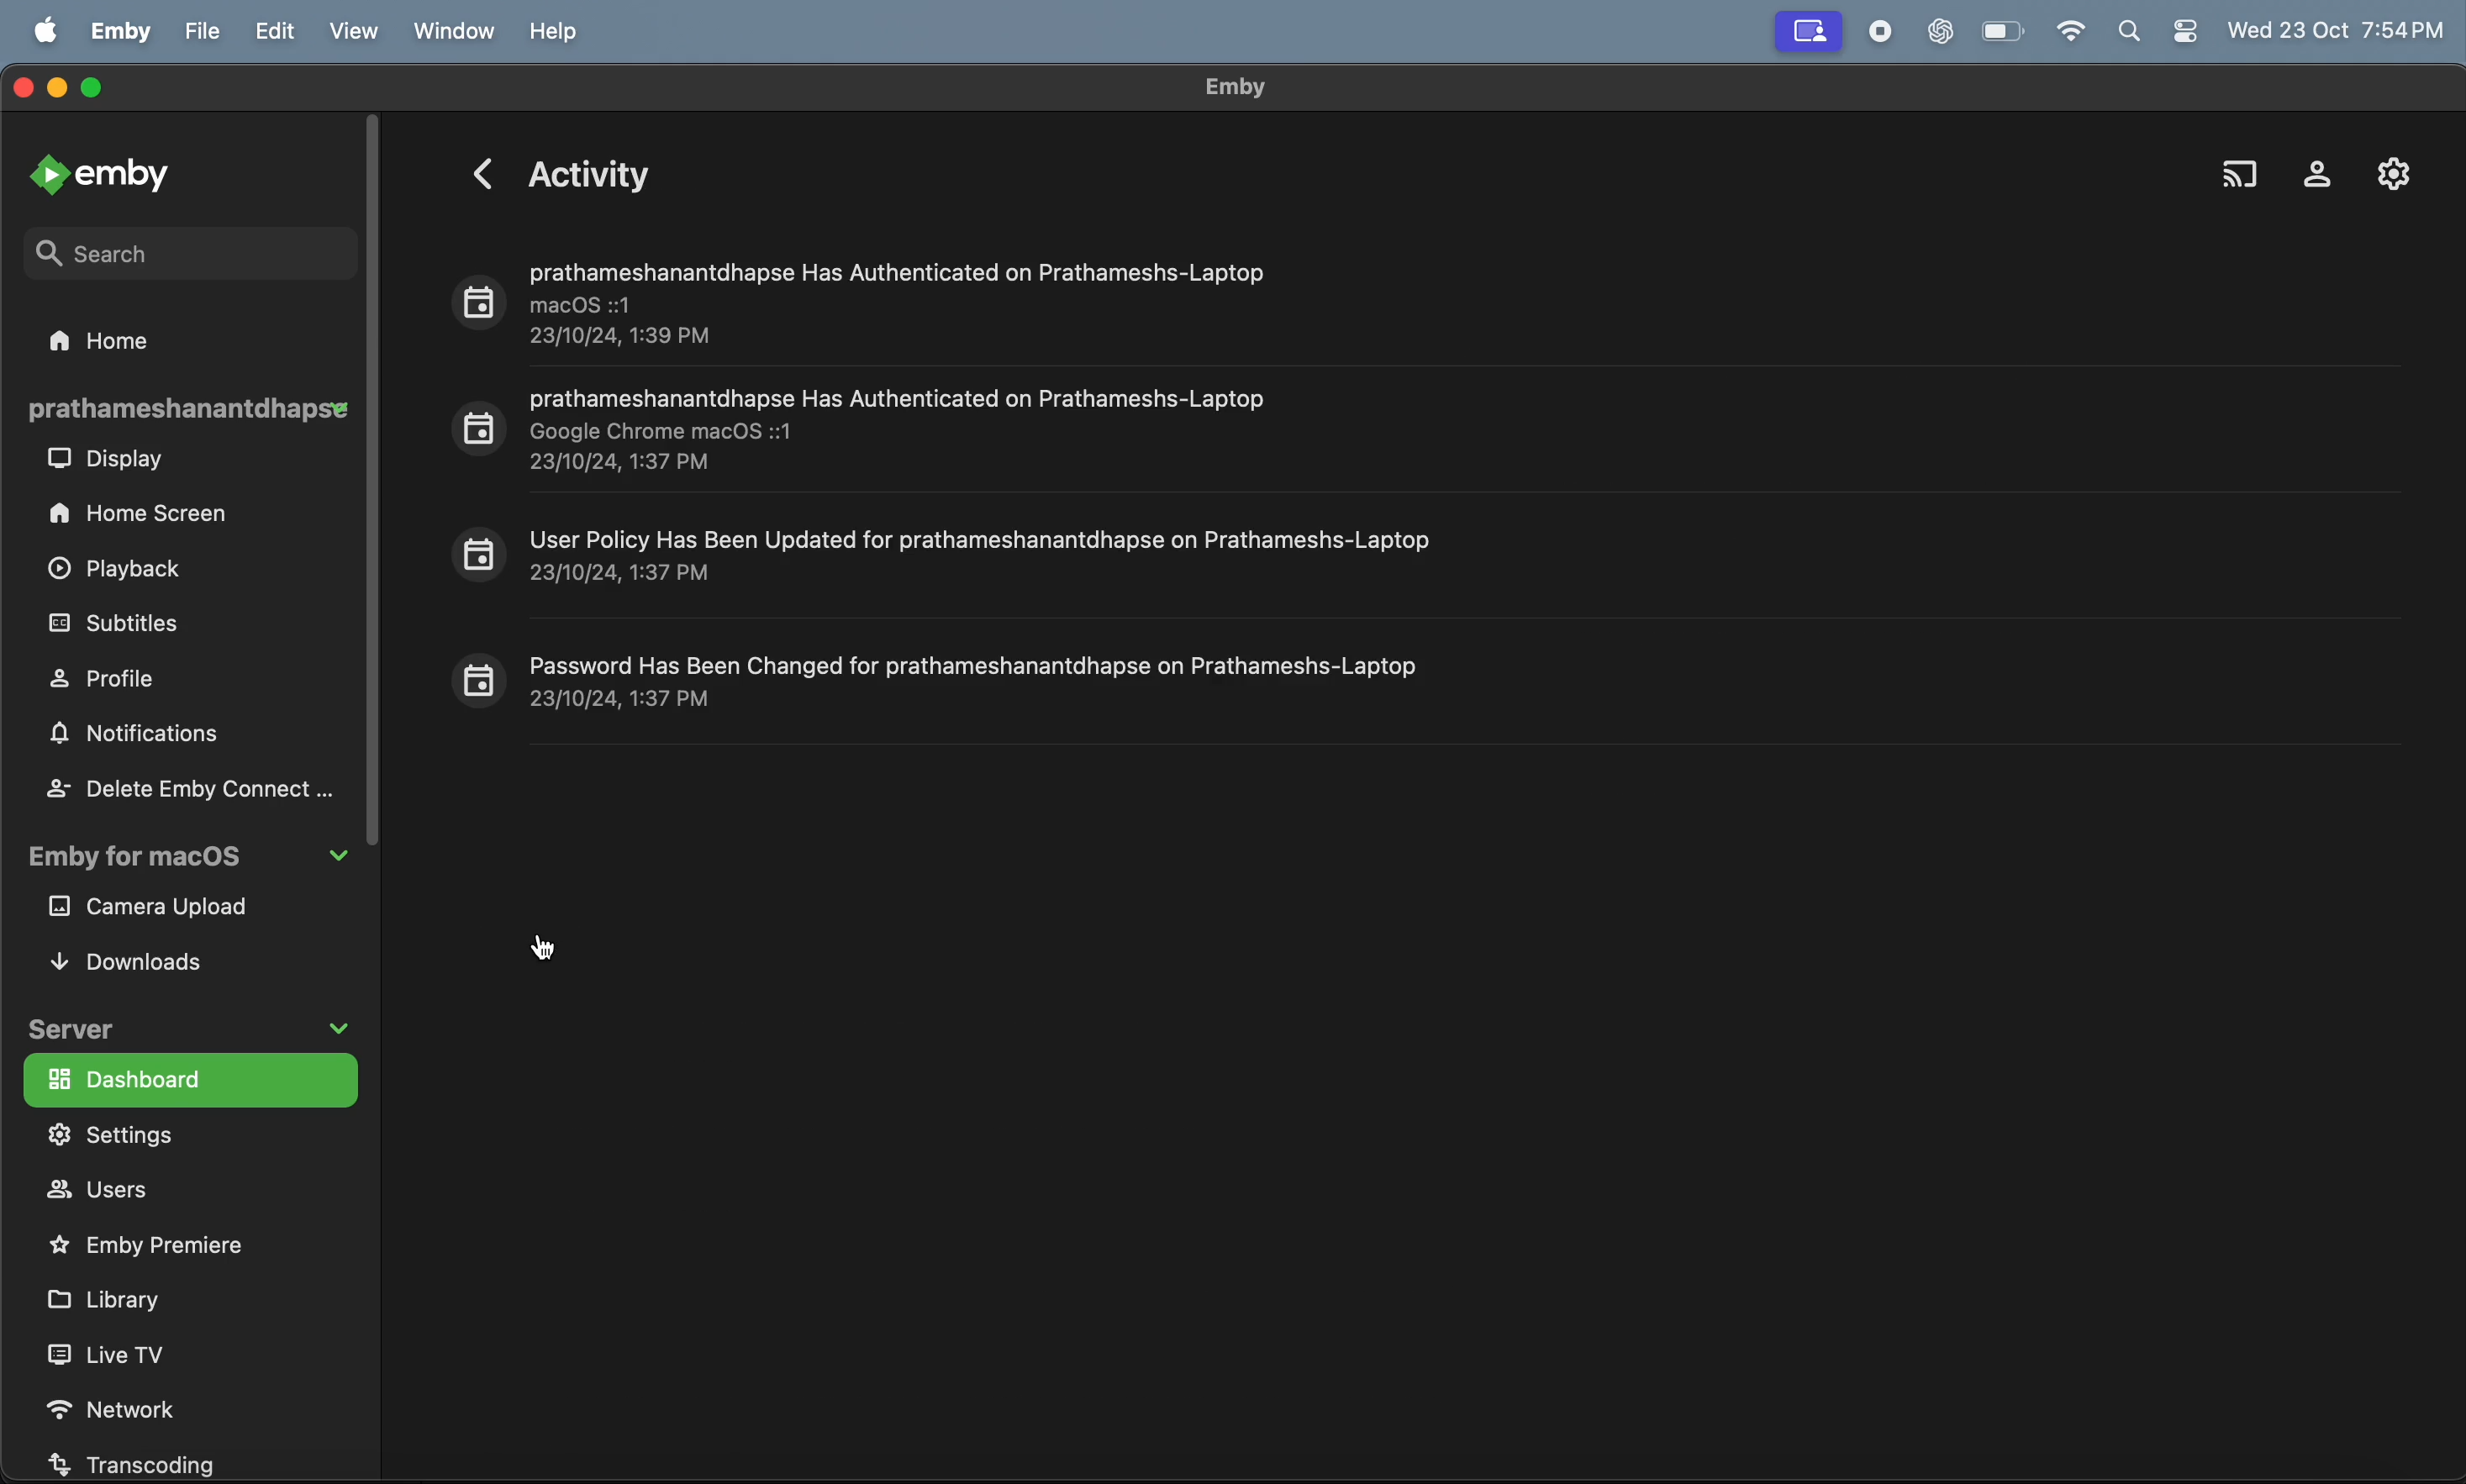 The image size is (2466, 1484). Describe the element at coordinates (1876, 32) in the screenshot. I see `record` at that location.